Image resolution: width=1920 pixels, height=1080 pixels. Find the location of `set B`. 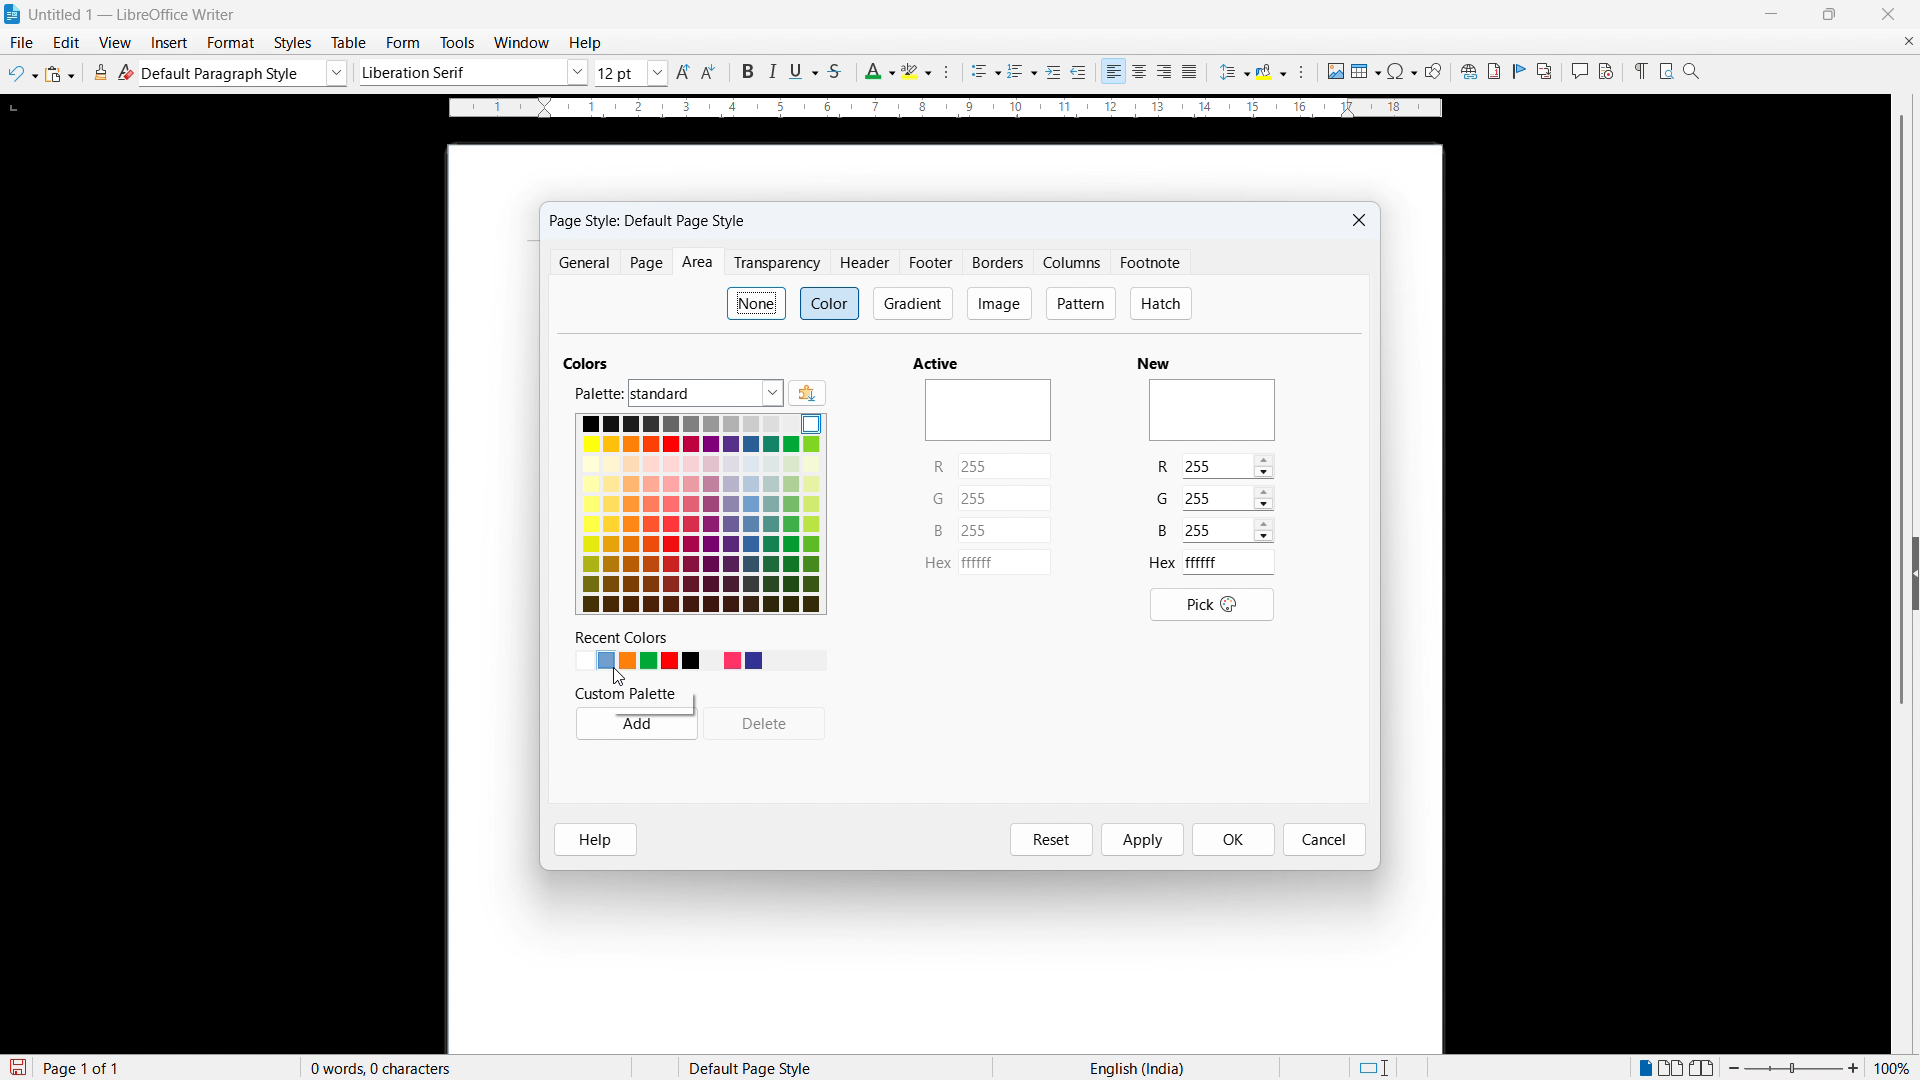

set B is located at coordinates (1228, 531).